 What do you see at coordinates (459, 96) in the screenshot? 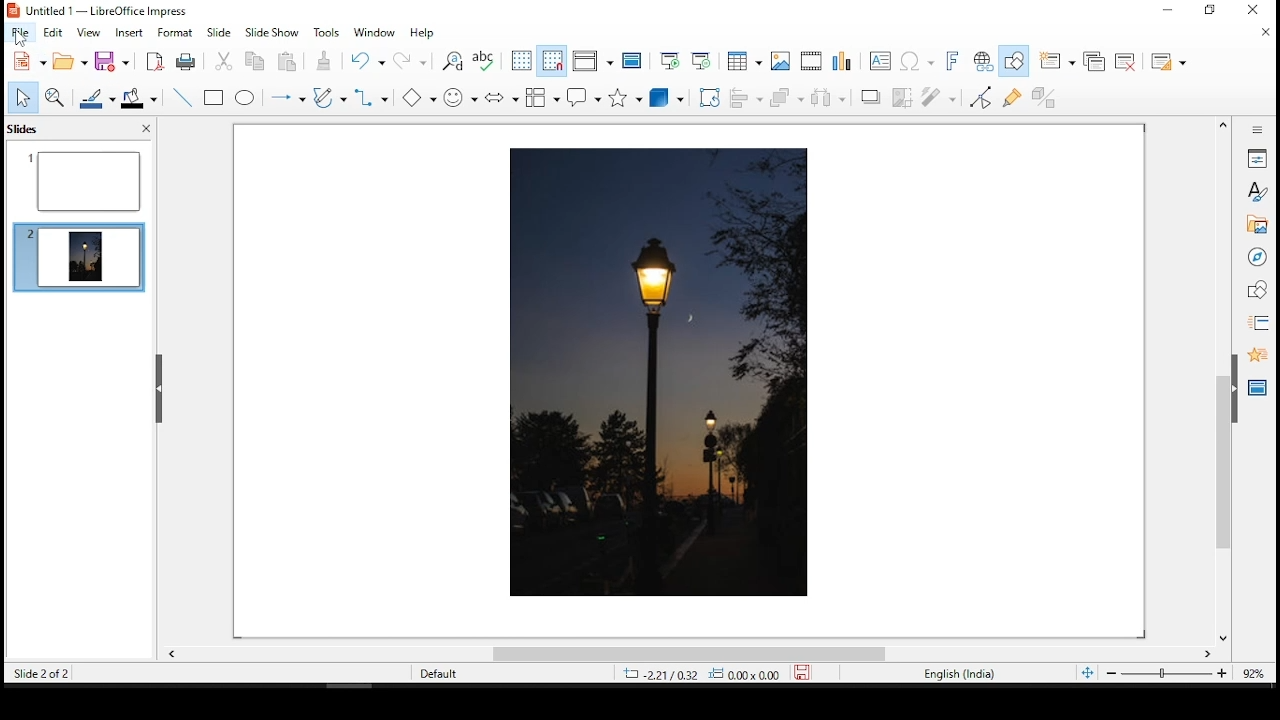
I see `symbol shapes` at bounding box center [459, 96].